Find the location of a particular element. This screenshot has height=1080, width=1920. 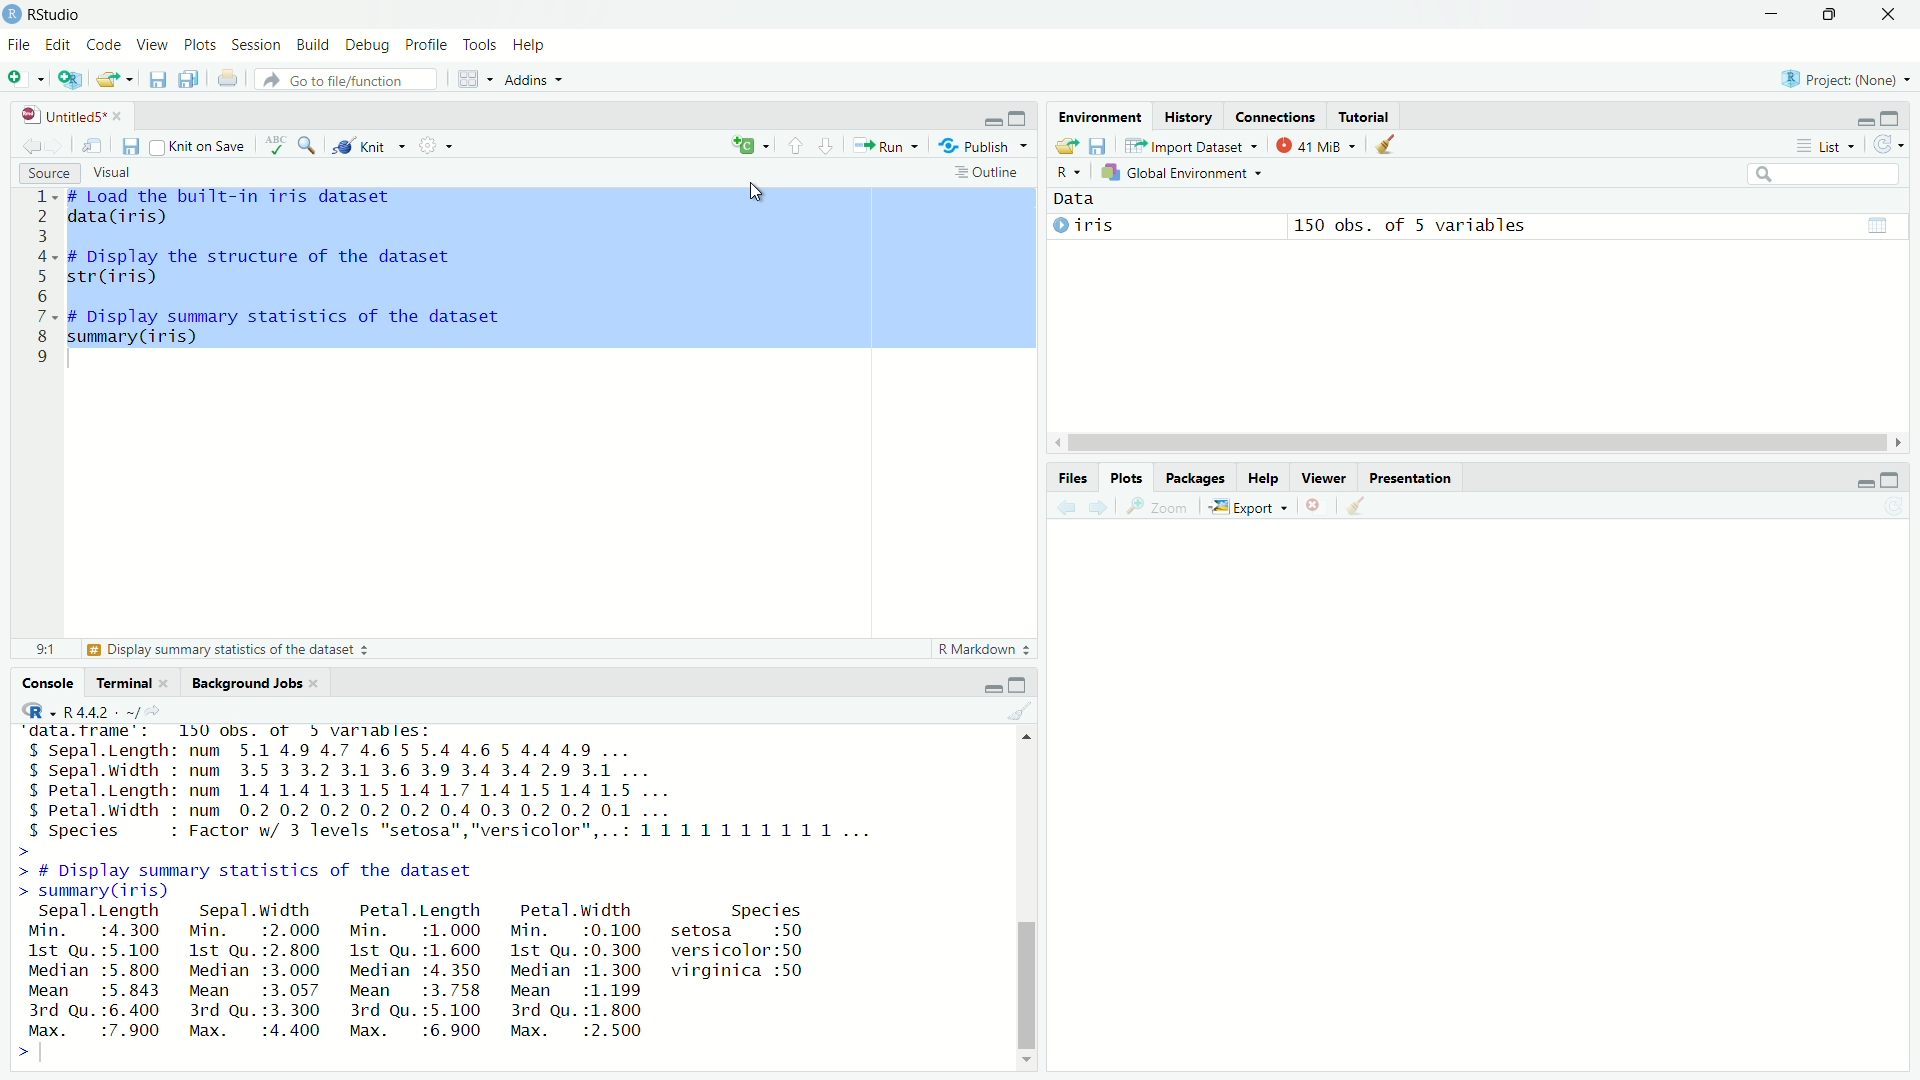

Go to previous location is located at coordinates (32, 145).